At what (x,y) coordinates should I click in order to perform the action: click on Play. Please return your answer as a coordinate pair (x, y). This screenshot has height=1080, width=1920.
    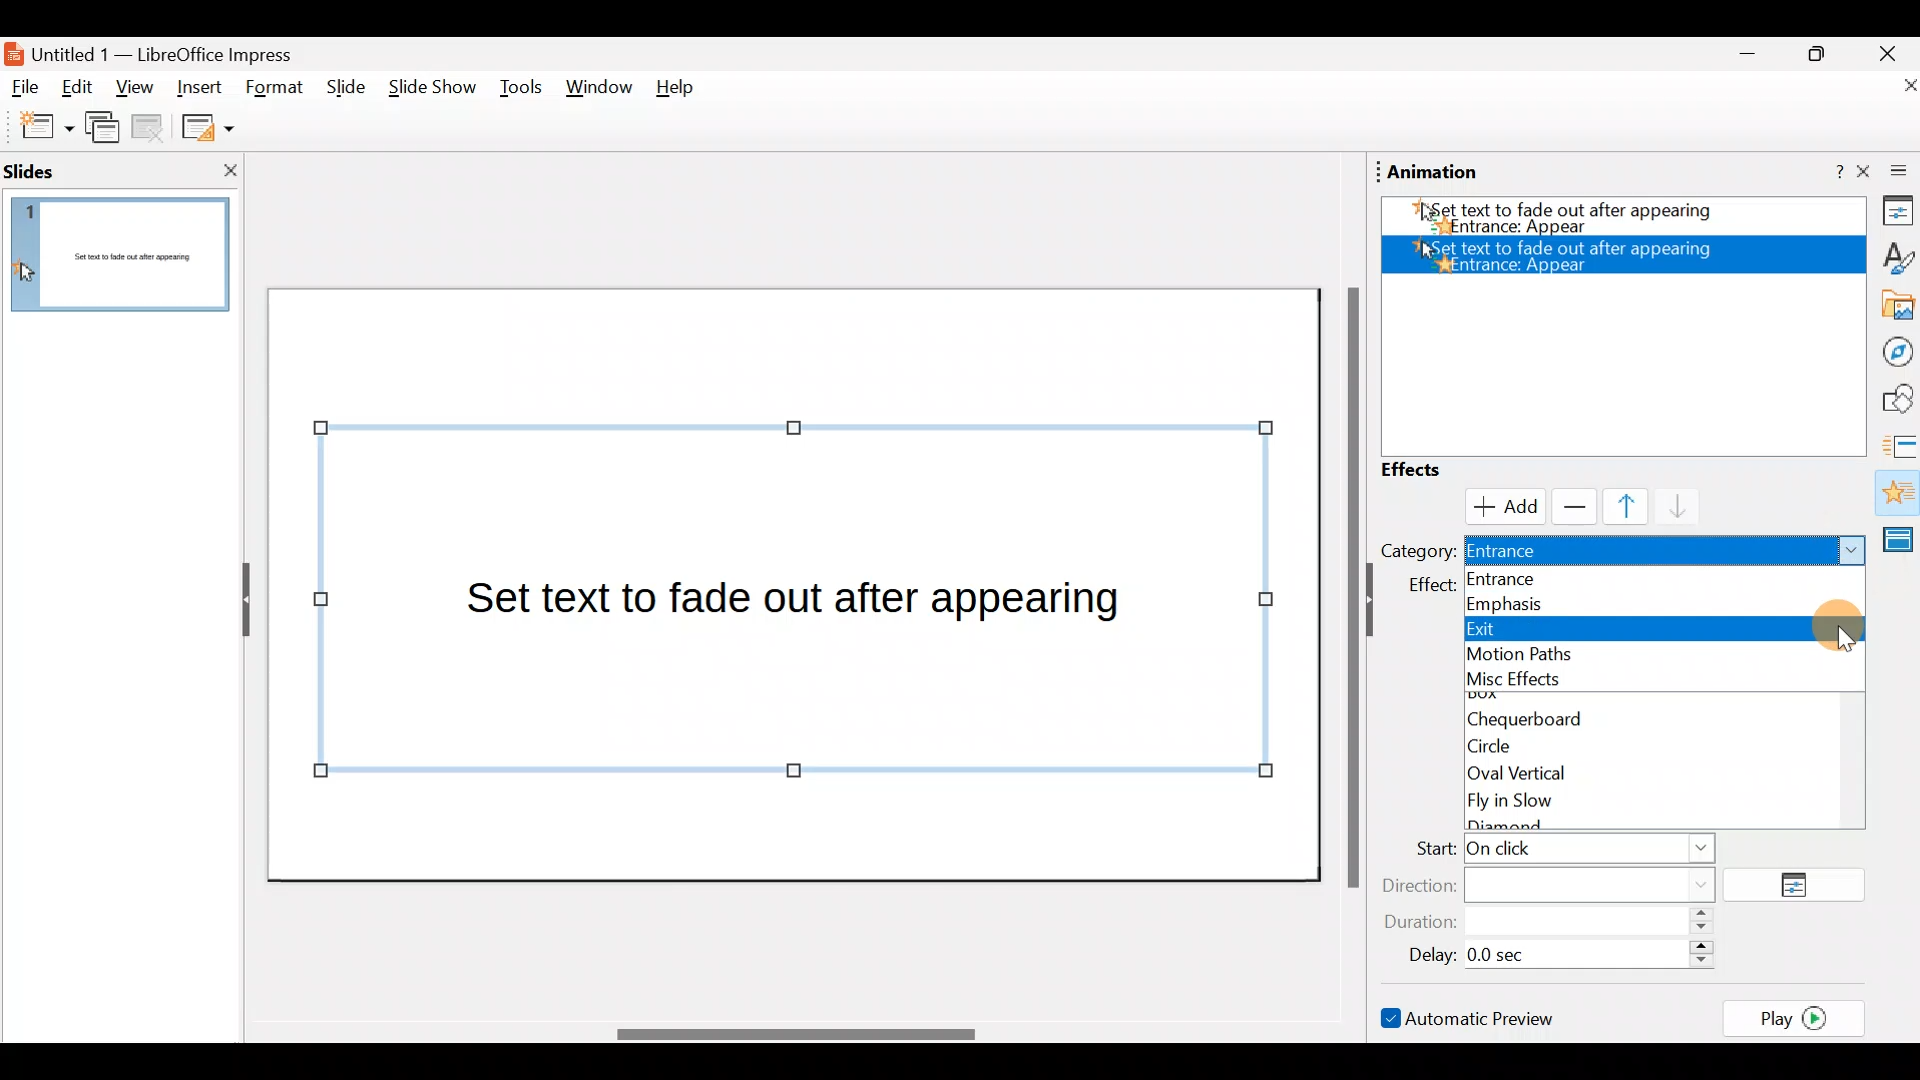
    Looking at the image, I should click on (1800, 1017).